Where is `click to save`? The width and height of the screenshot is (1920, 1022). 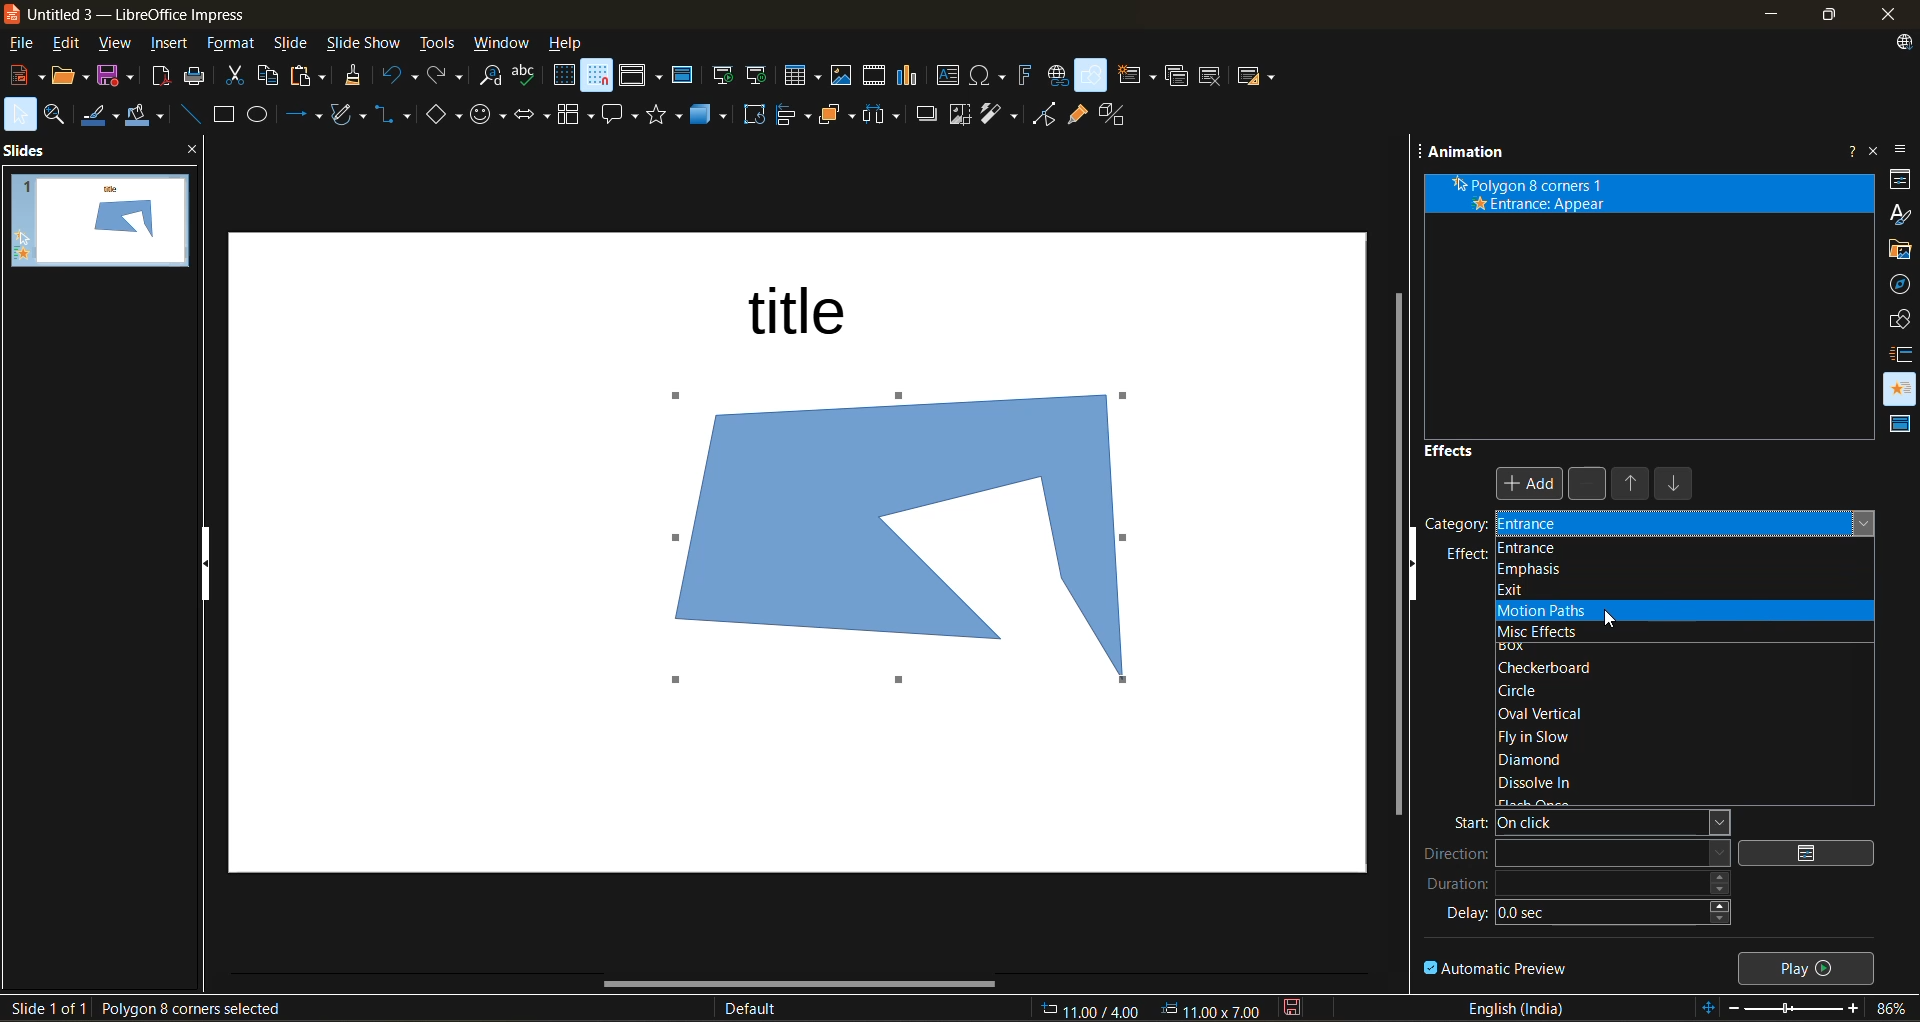 click to save is located at coordinates (1291, 1007).